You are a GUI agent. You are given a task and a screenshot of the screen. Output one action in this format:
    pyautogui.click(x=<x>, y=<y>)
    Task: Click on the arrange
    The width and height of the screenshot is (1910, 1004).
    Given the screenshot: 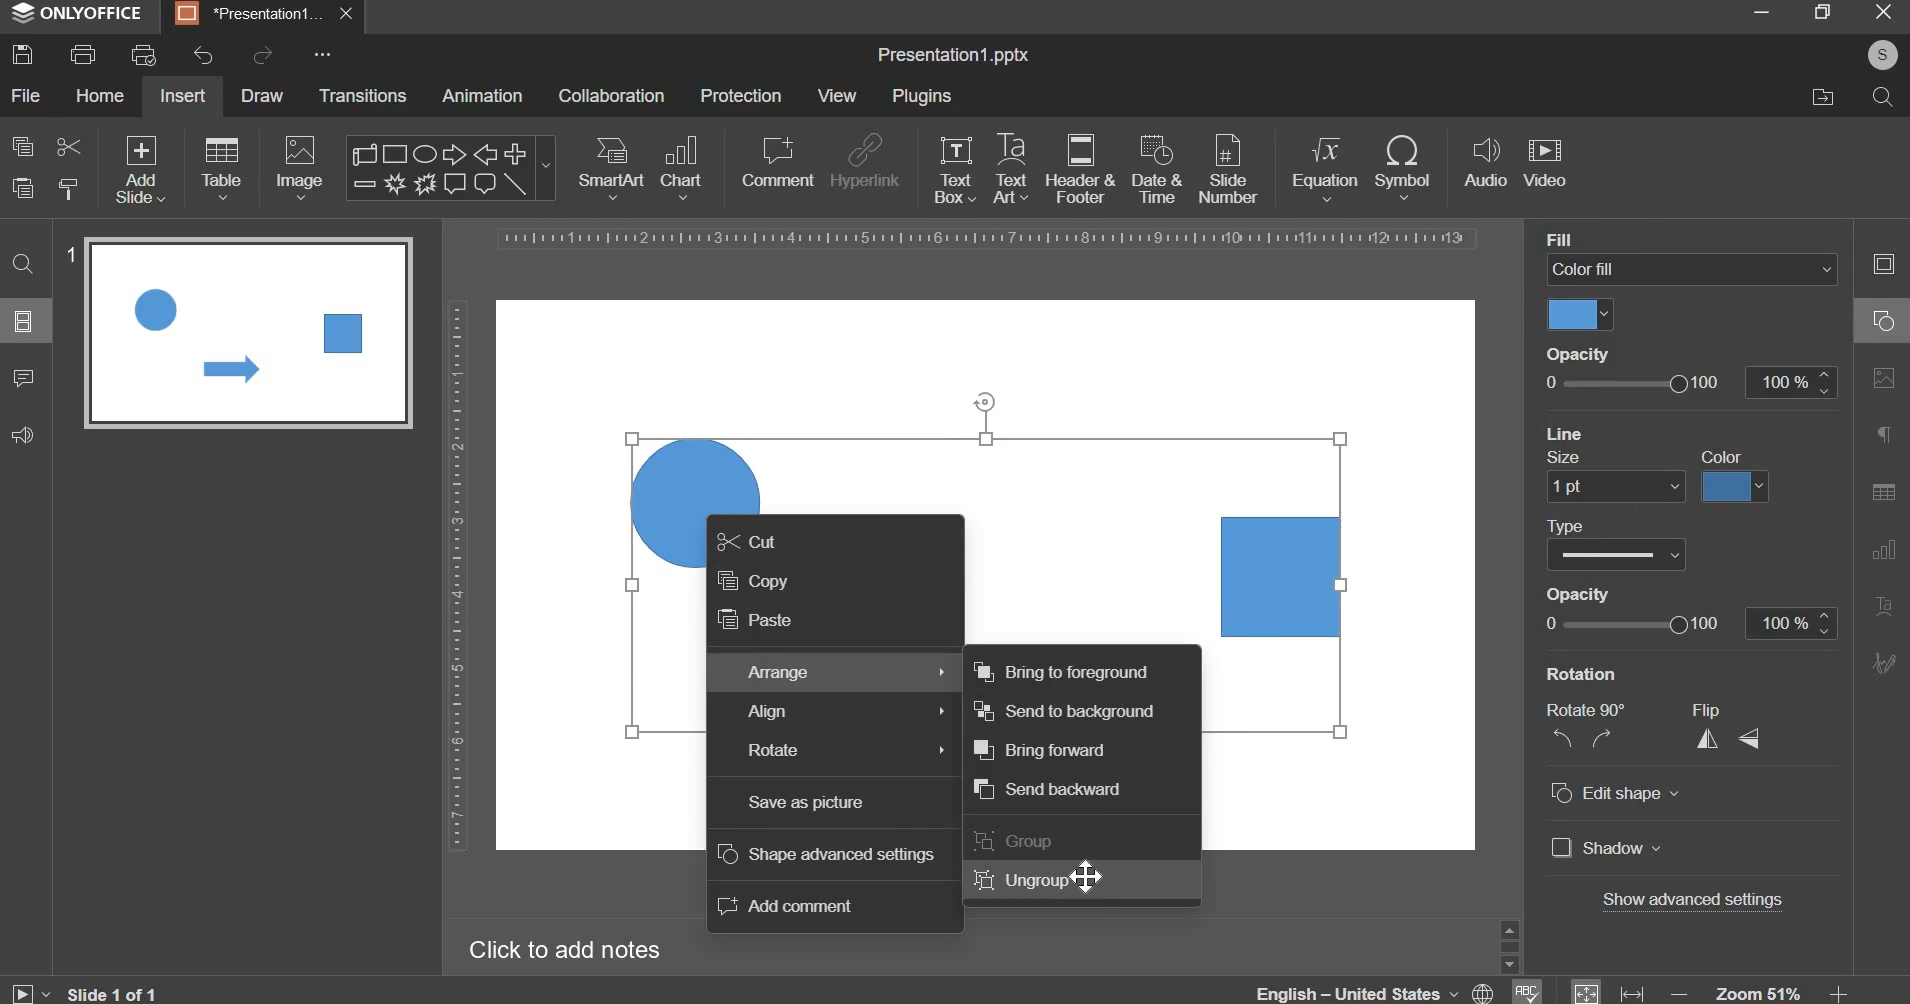 What is the action you would take?
    pyautogui.click(x=845, y=672)
    